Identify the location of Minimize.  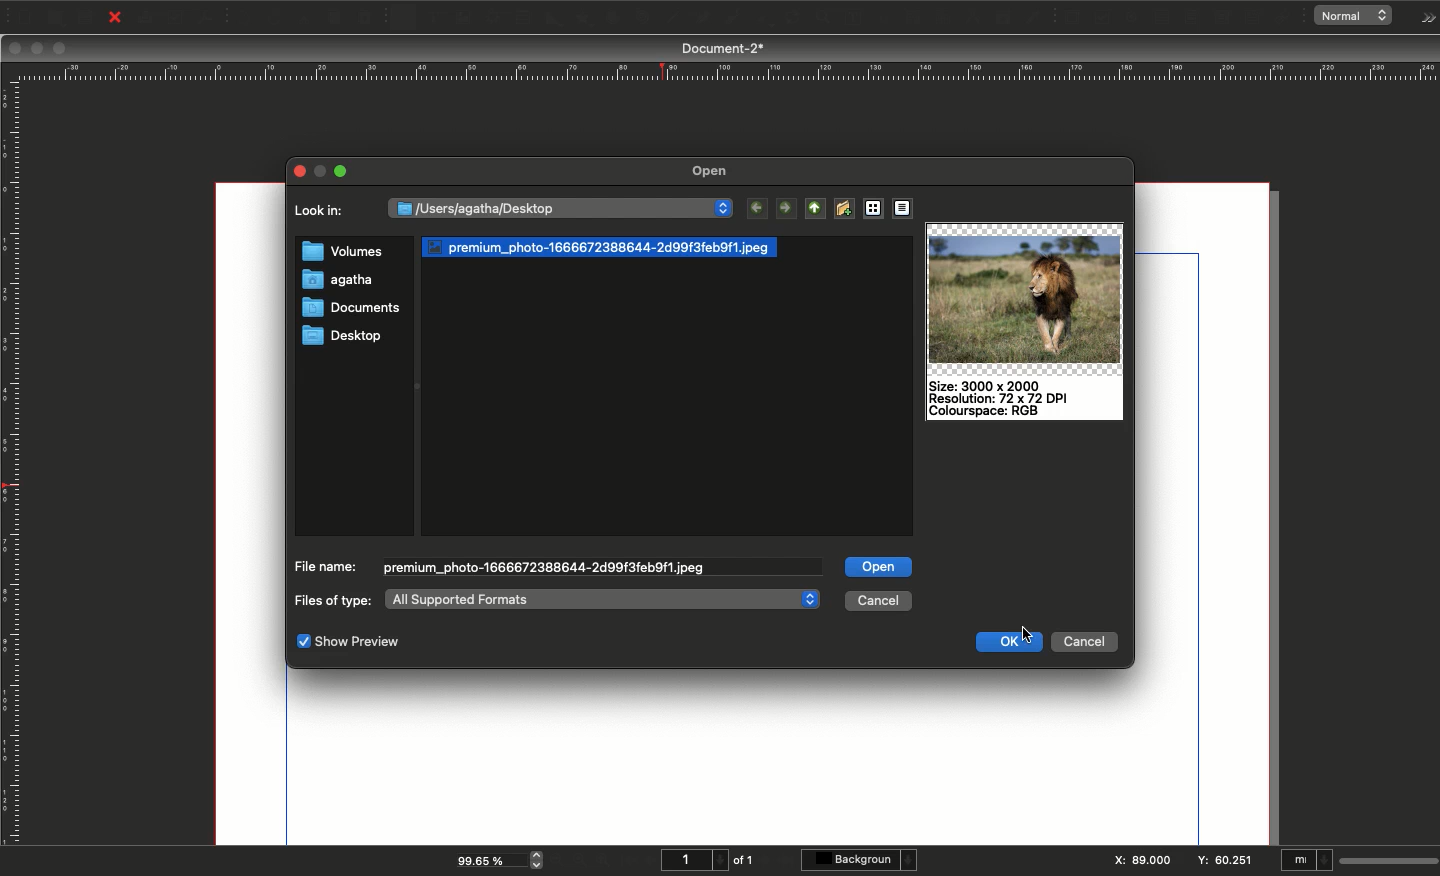
(345, 171).